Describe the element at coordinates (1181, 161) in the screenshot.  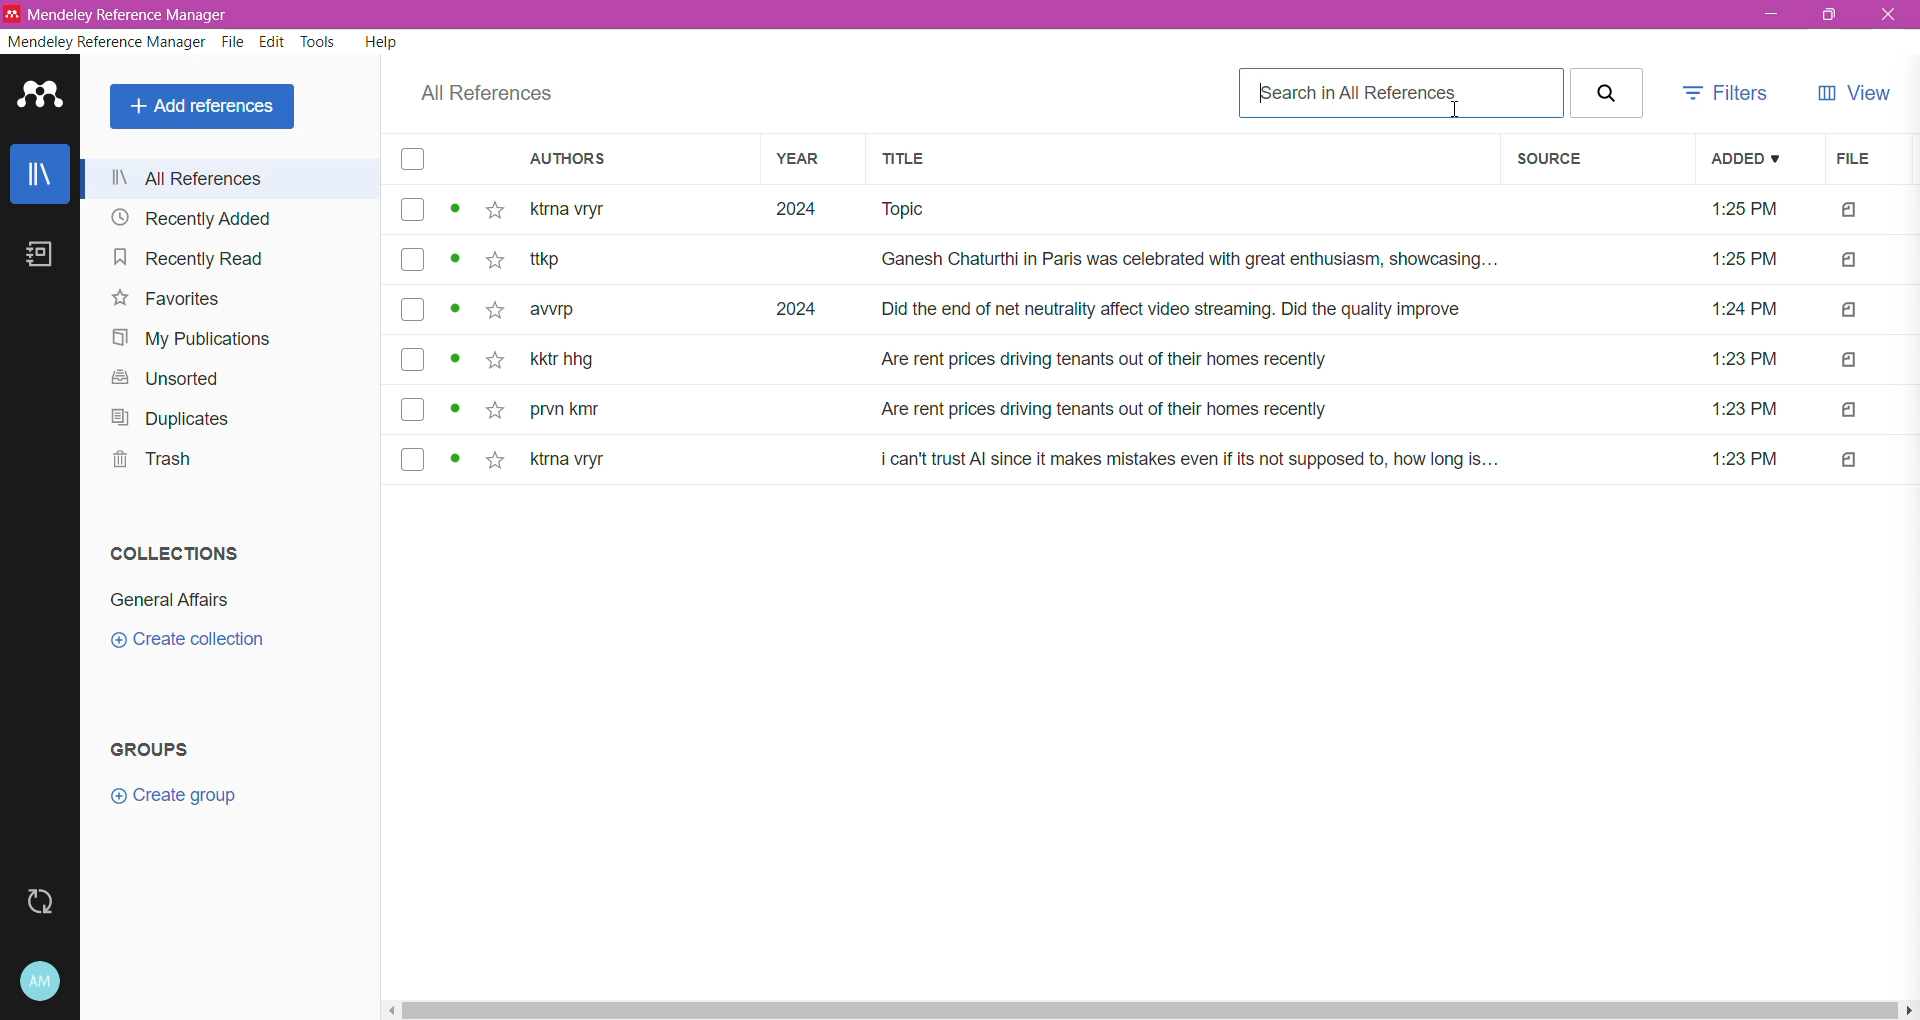
I see `Title` at that location.